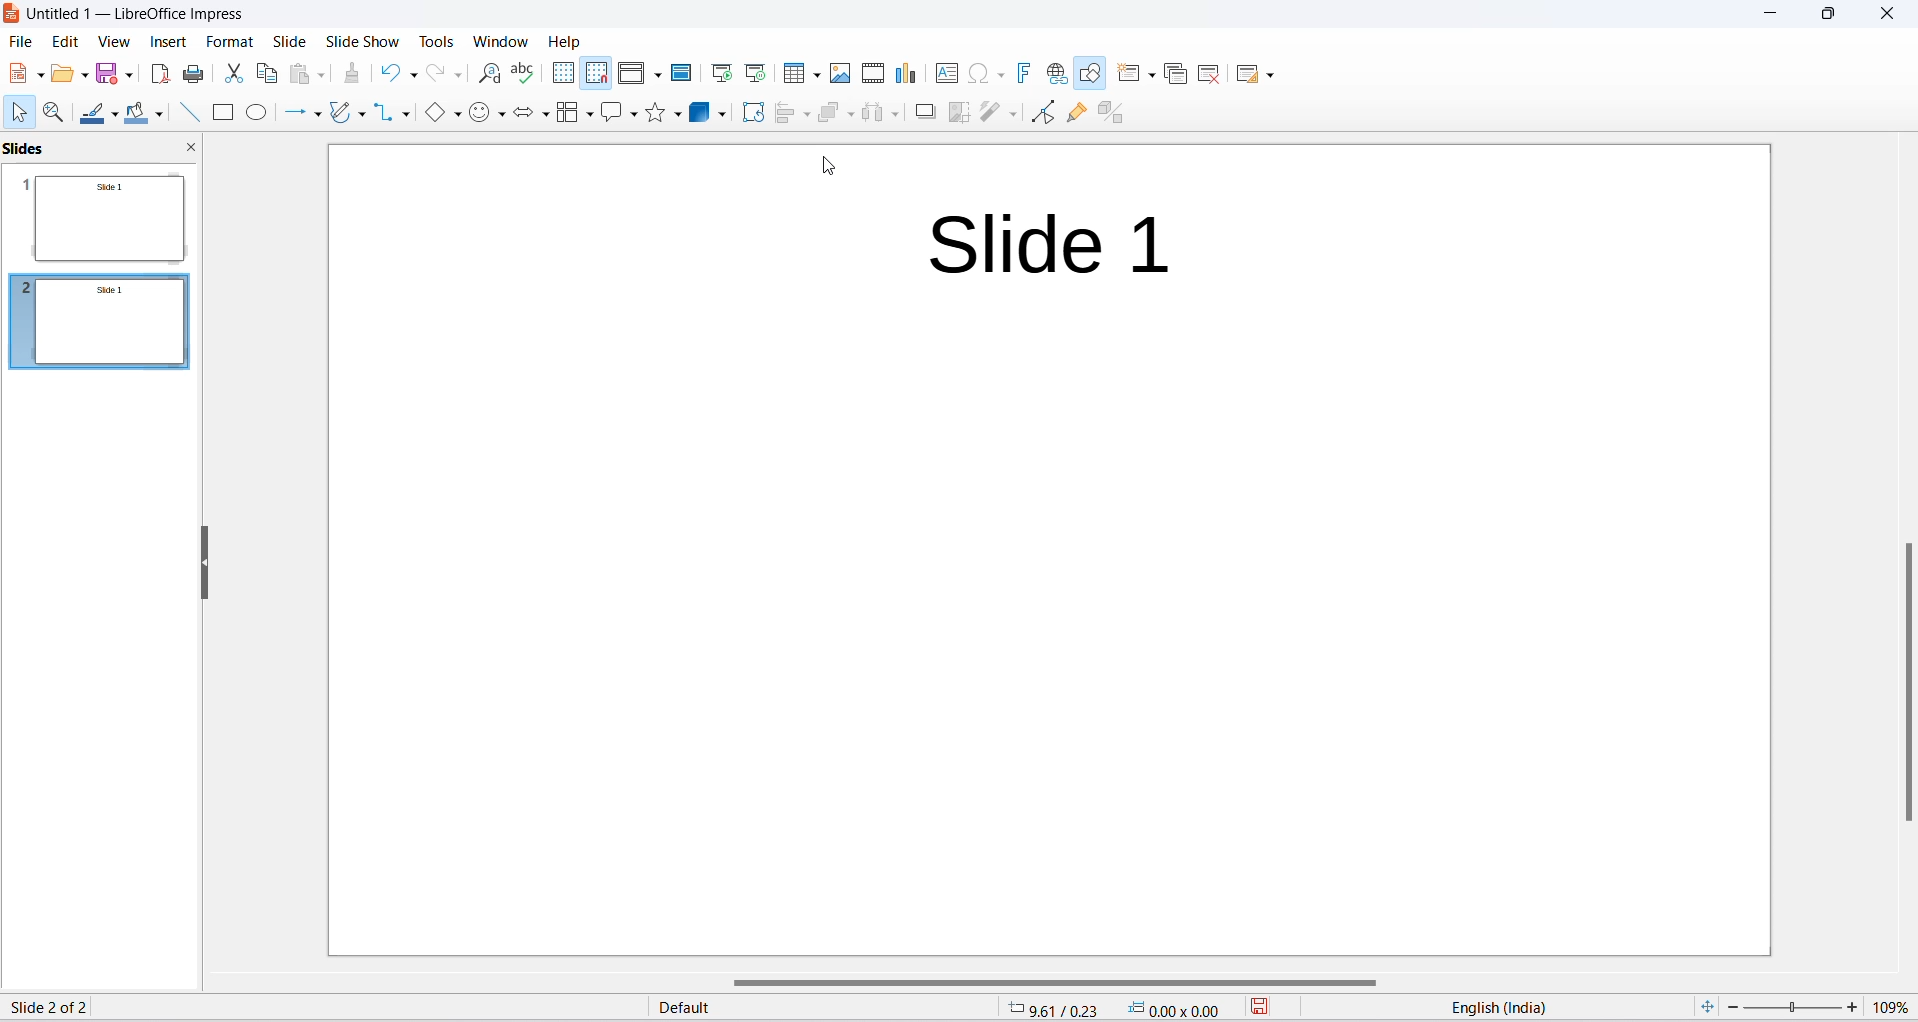 The width and height of the screenshot is (1918, 1022). What do you see at coordinates (1793, 1008) in the screenshot?
I see `zoom slider` at bounding box center [1793, 1008].